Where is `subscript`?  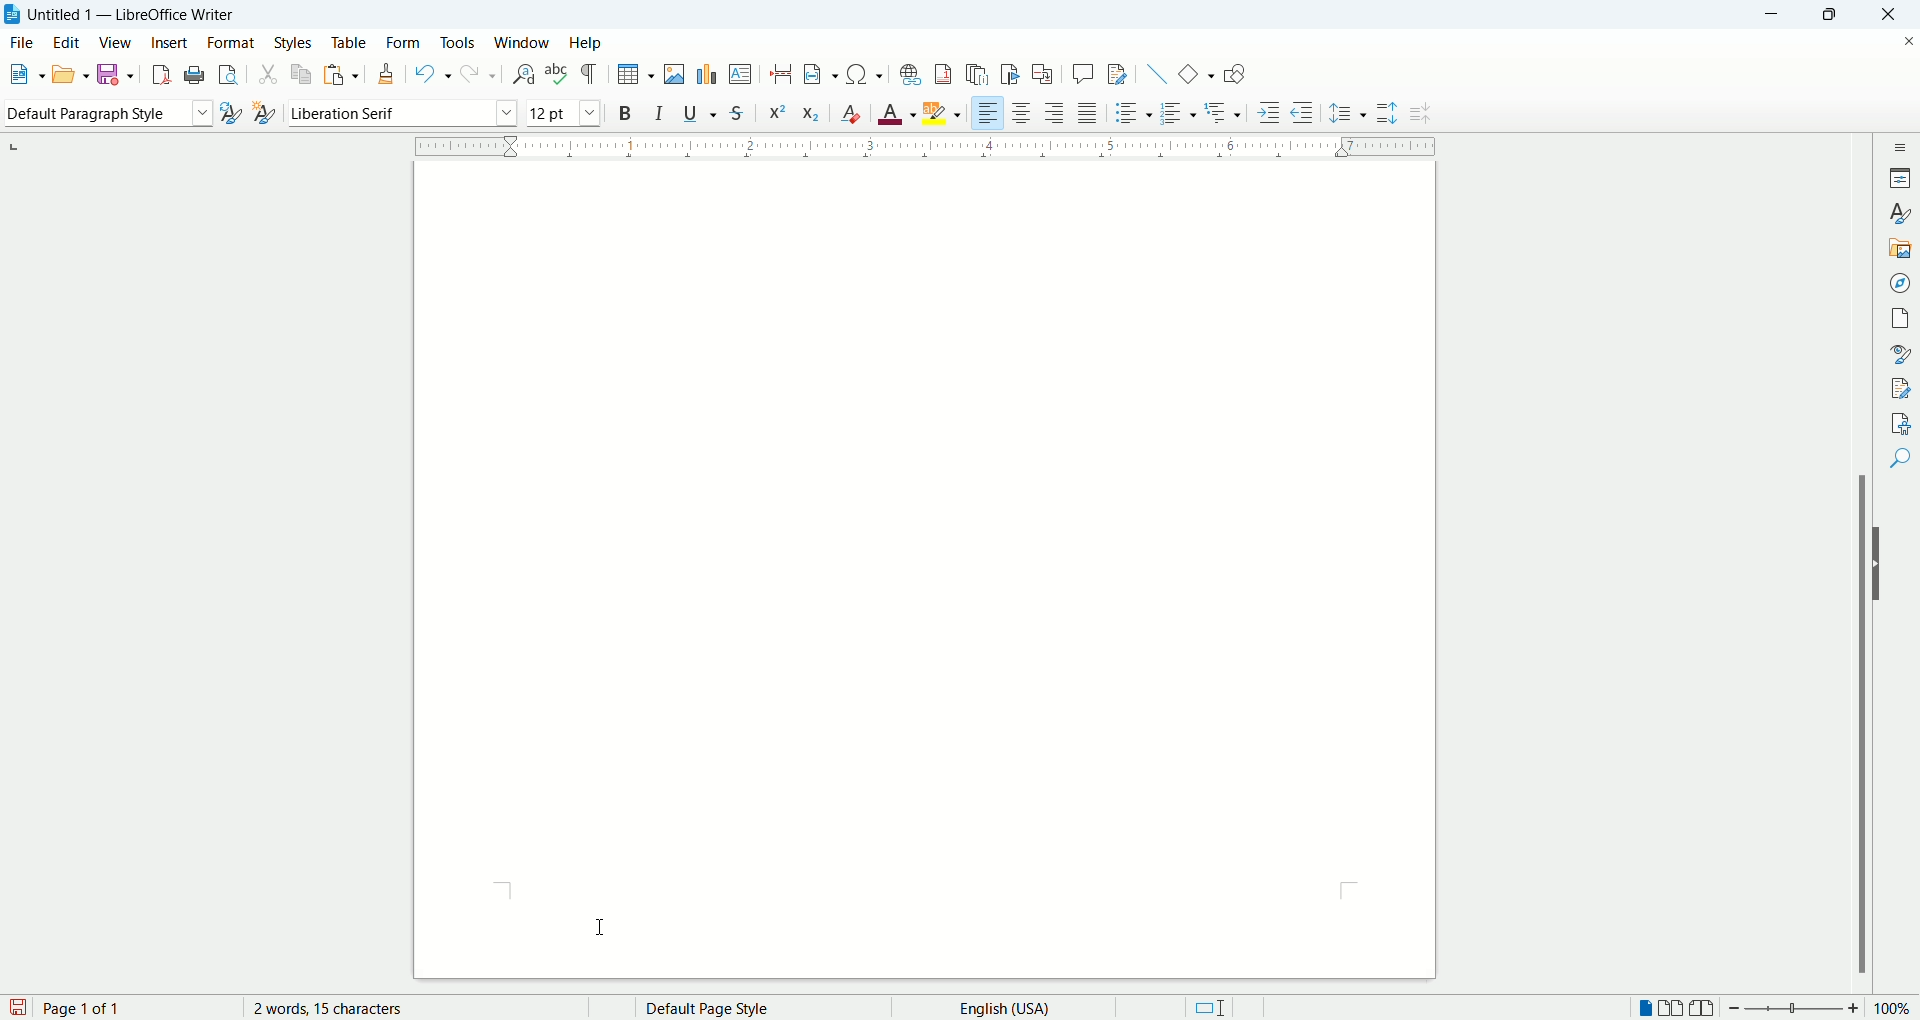
subscript is located at coordinates (812, 115).